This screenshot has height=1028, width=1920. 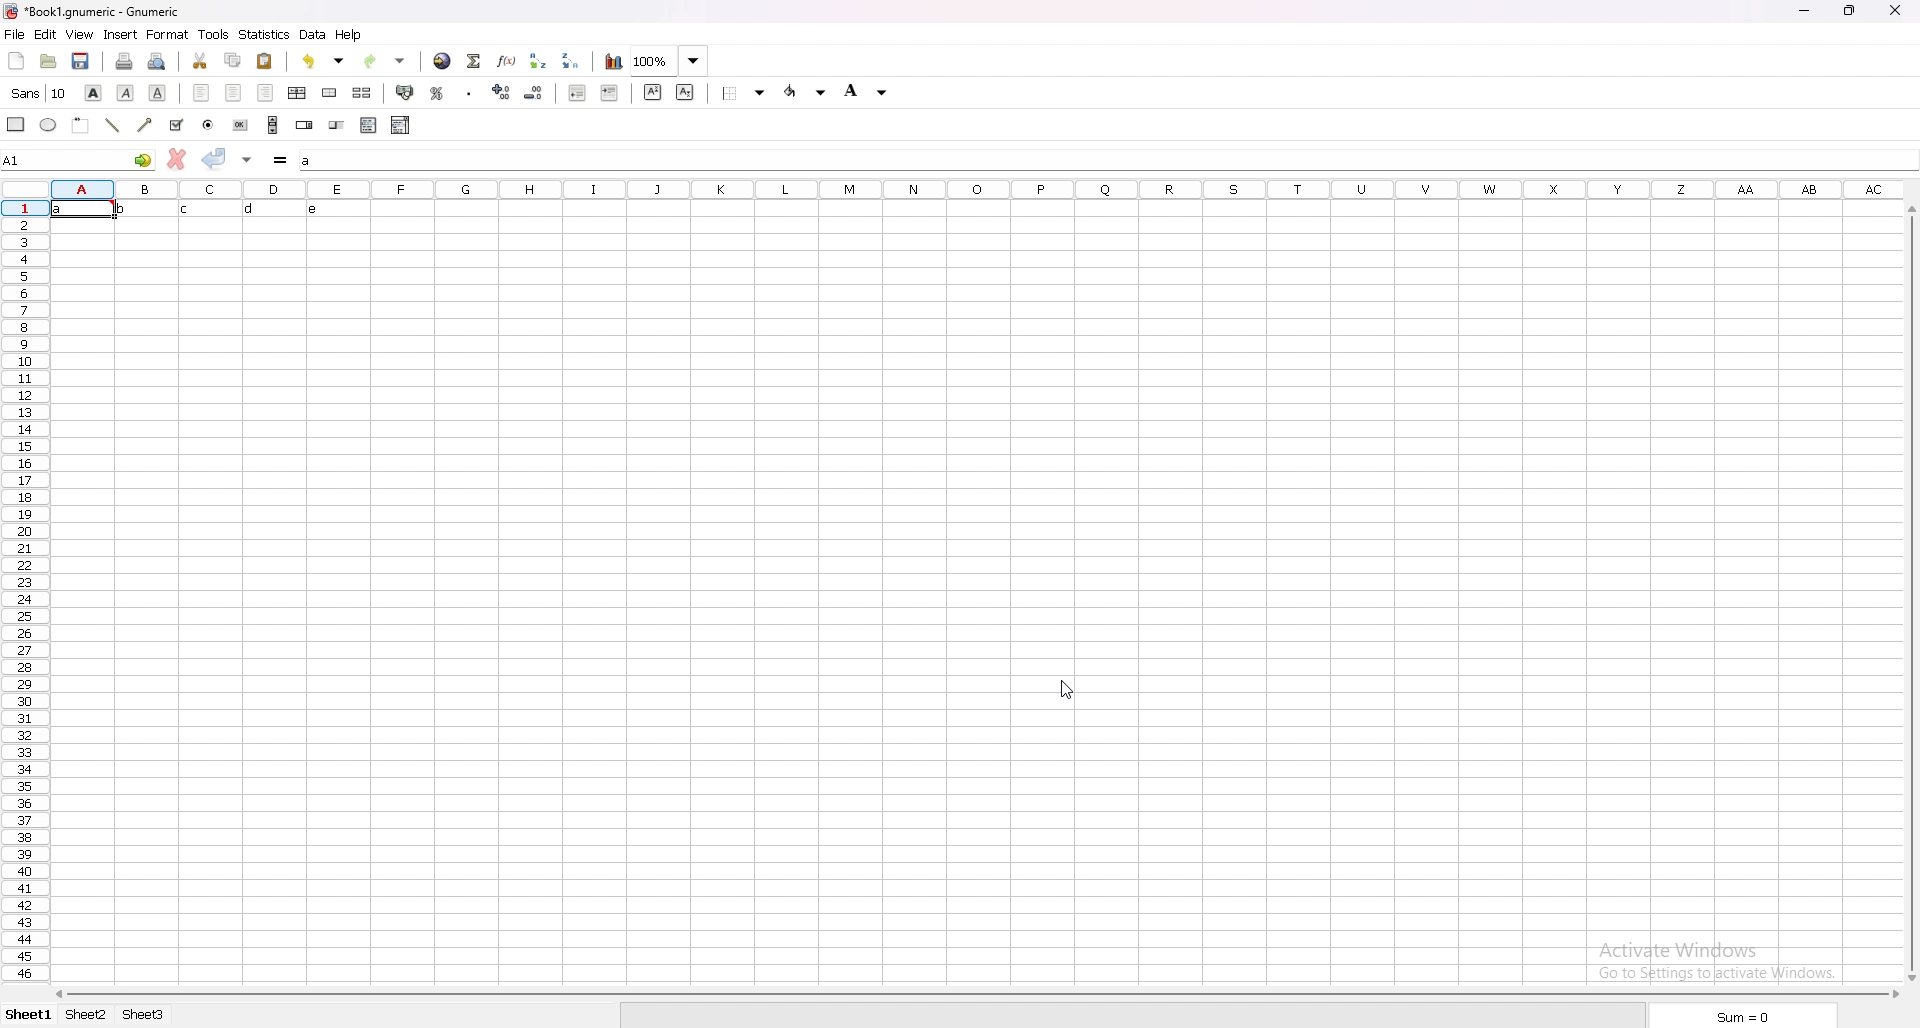 What do you see at coordinates (539, 62) in the screenshot?
I see `sort ascending` at bounding box center [539, 62].